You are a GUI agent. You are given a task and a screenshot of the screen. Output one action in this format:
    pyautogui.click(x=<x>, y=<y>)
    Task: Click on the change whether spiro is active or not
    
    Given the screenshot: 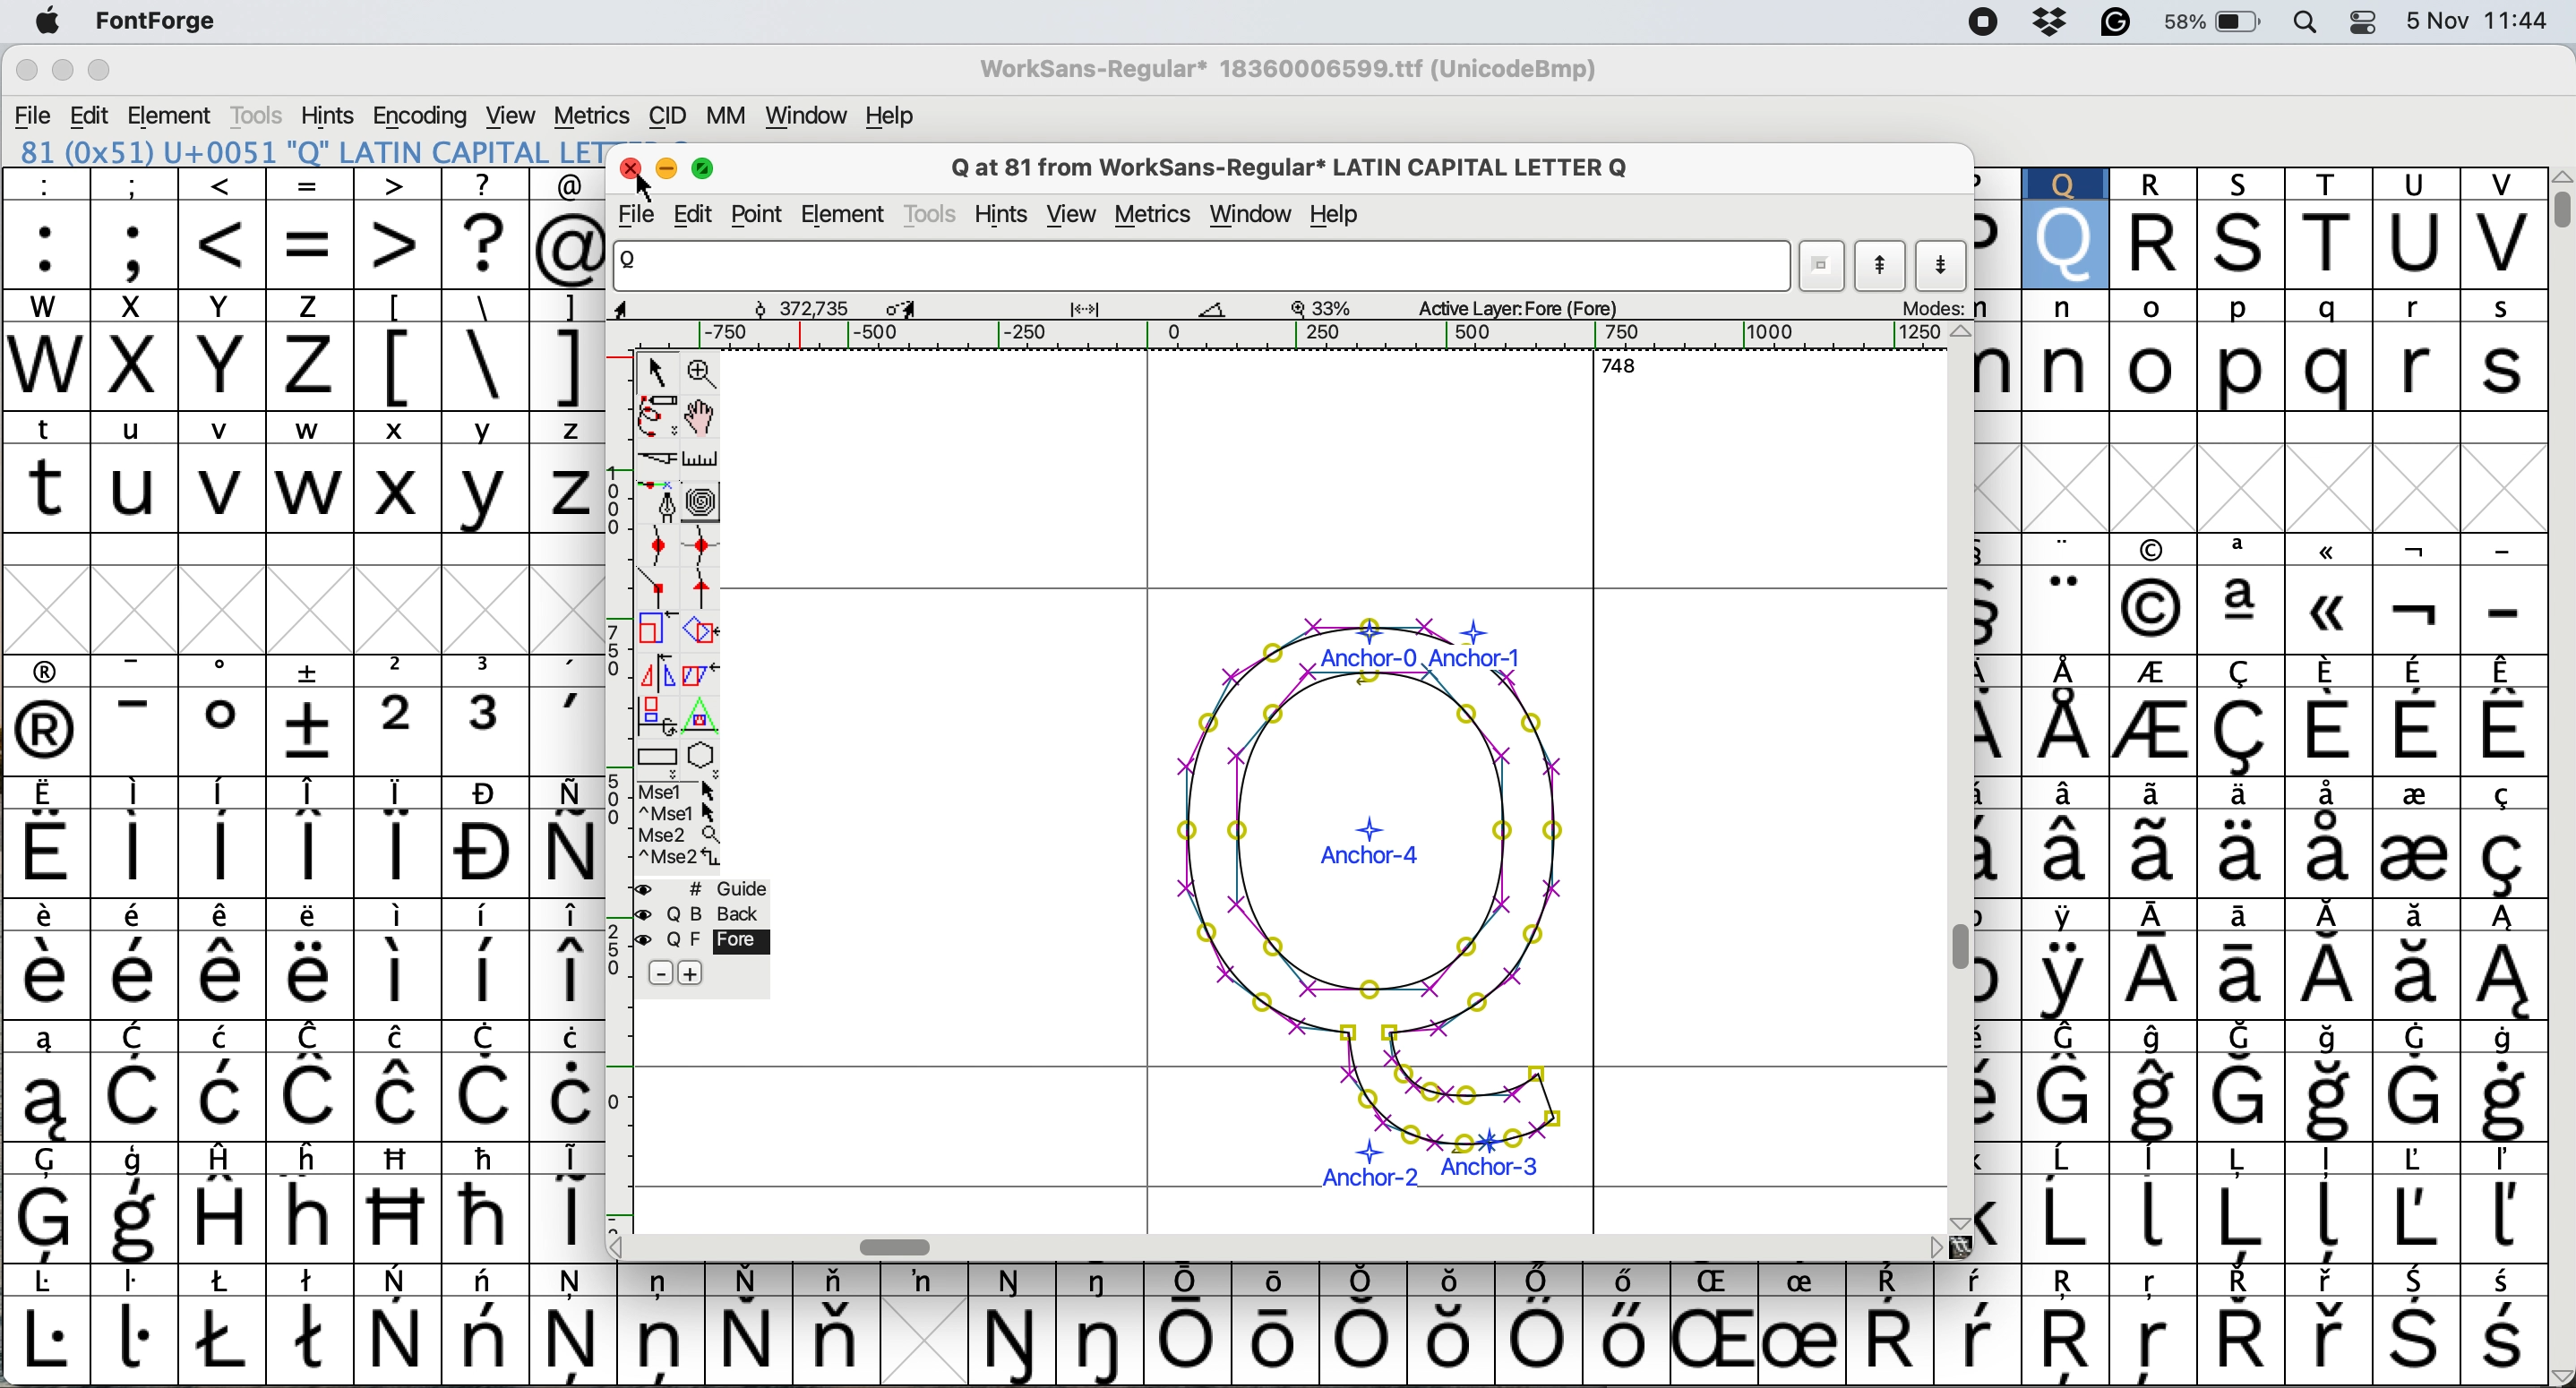 What is the action you would take?
    pyautogui.click(x=706, y=505)
    